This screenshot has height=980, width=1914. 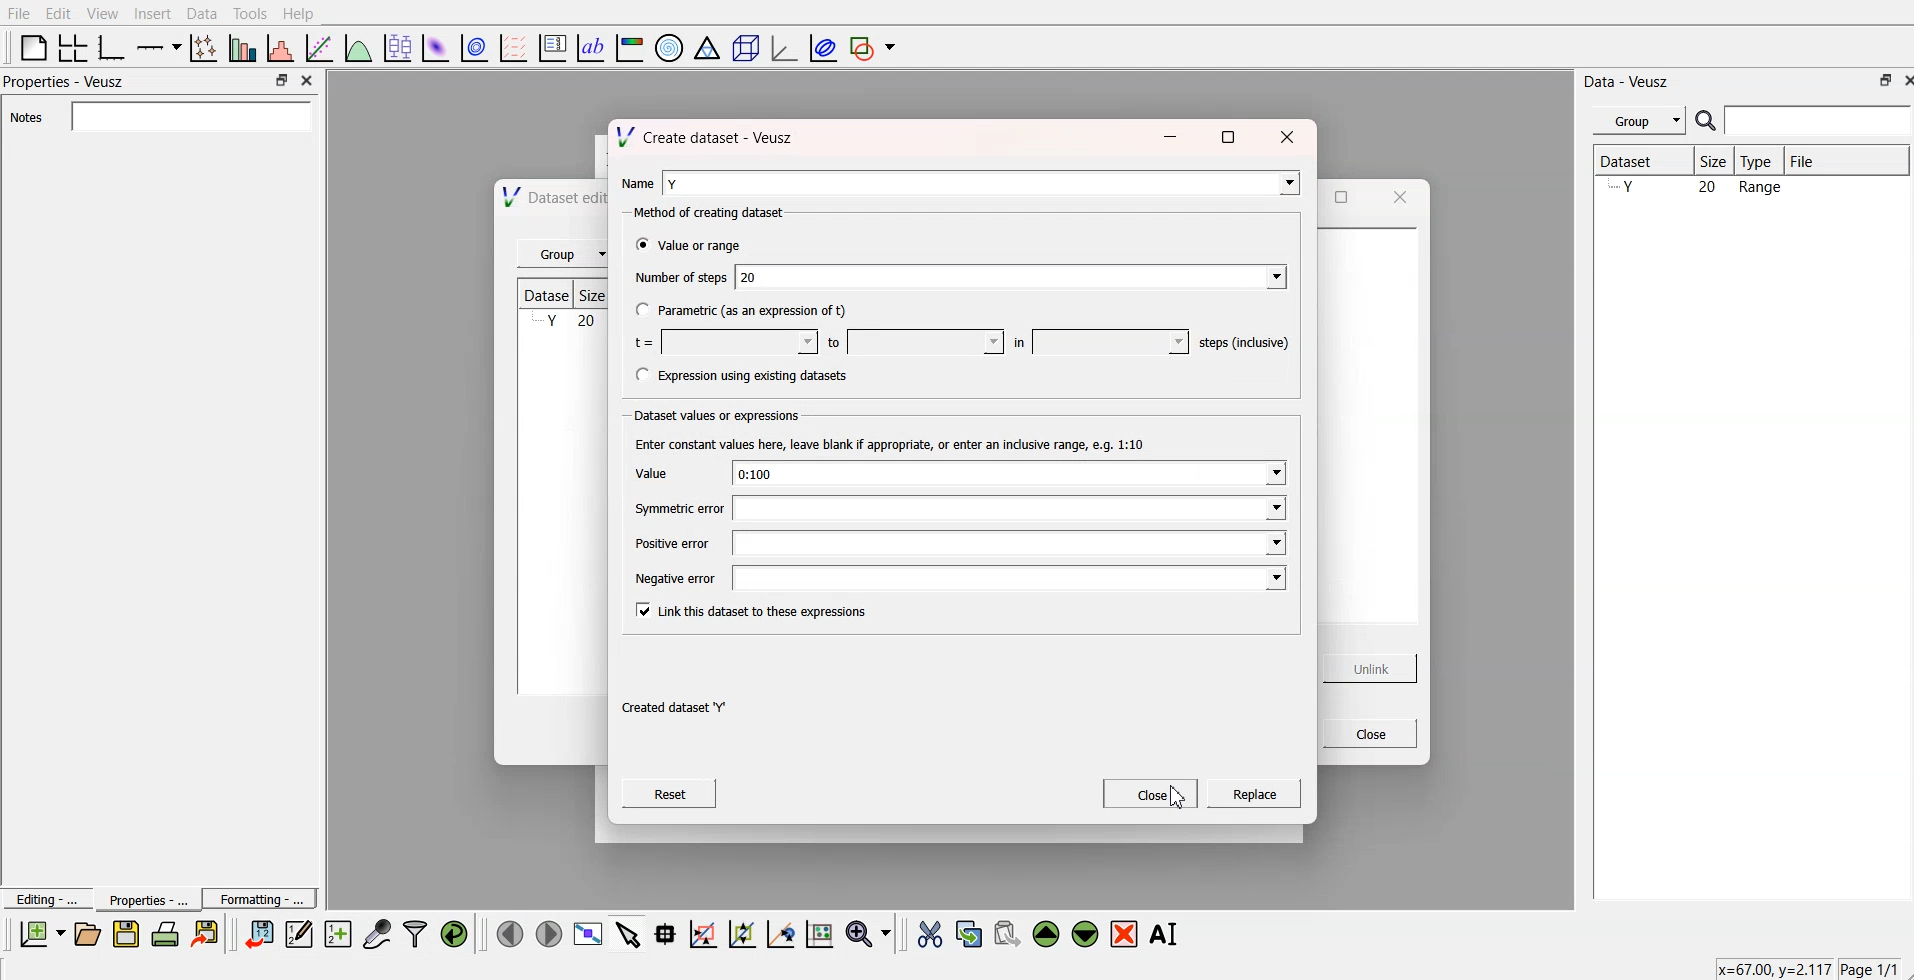 What do you see at coordinates (647, 472) in the screenshot?
I see `Value` at bounding box center [647, 472].